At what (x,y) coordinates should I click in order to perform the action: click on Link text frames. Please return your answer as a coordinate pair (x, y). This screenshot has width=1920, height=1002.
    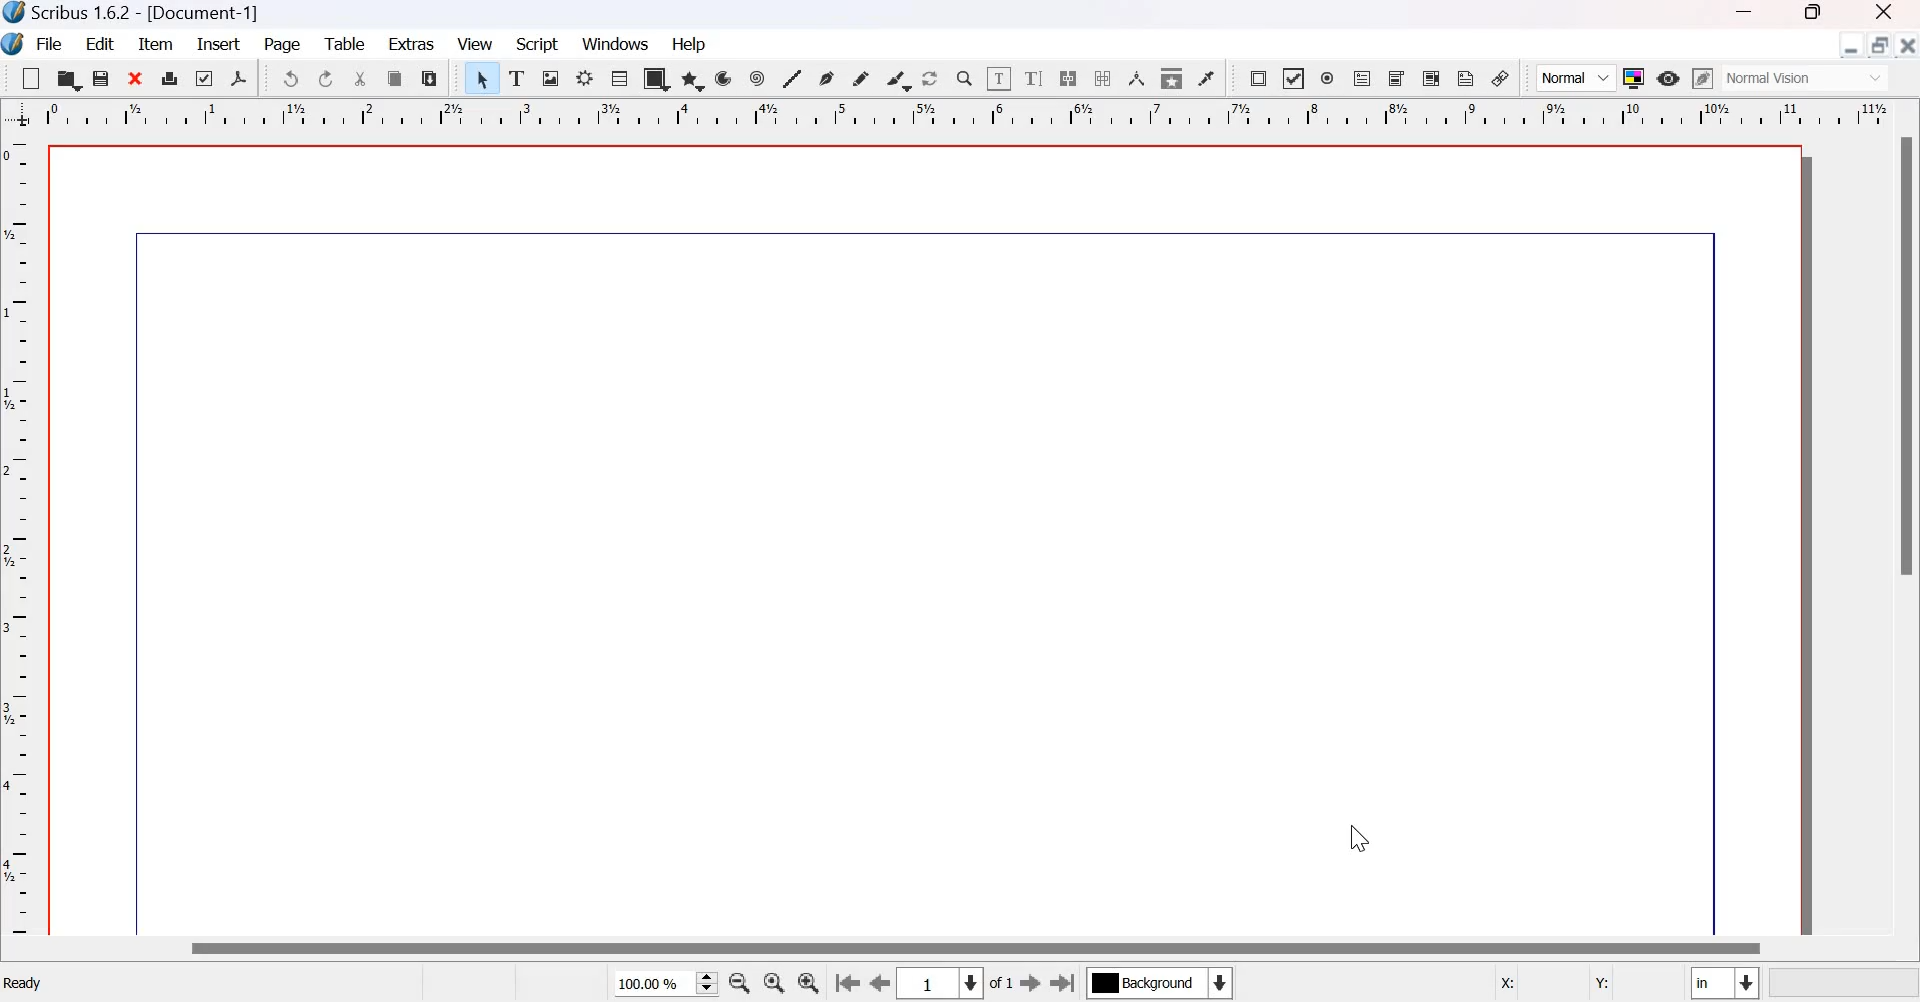
    Looking at the image, I should click on (1069, 77).